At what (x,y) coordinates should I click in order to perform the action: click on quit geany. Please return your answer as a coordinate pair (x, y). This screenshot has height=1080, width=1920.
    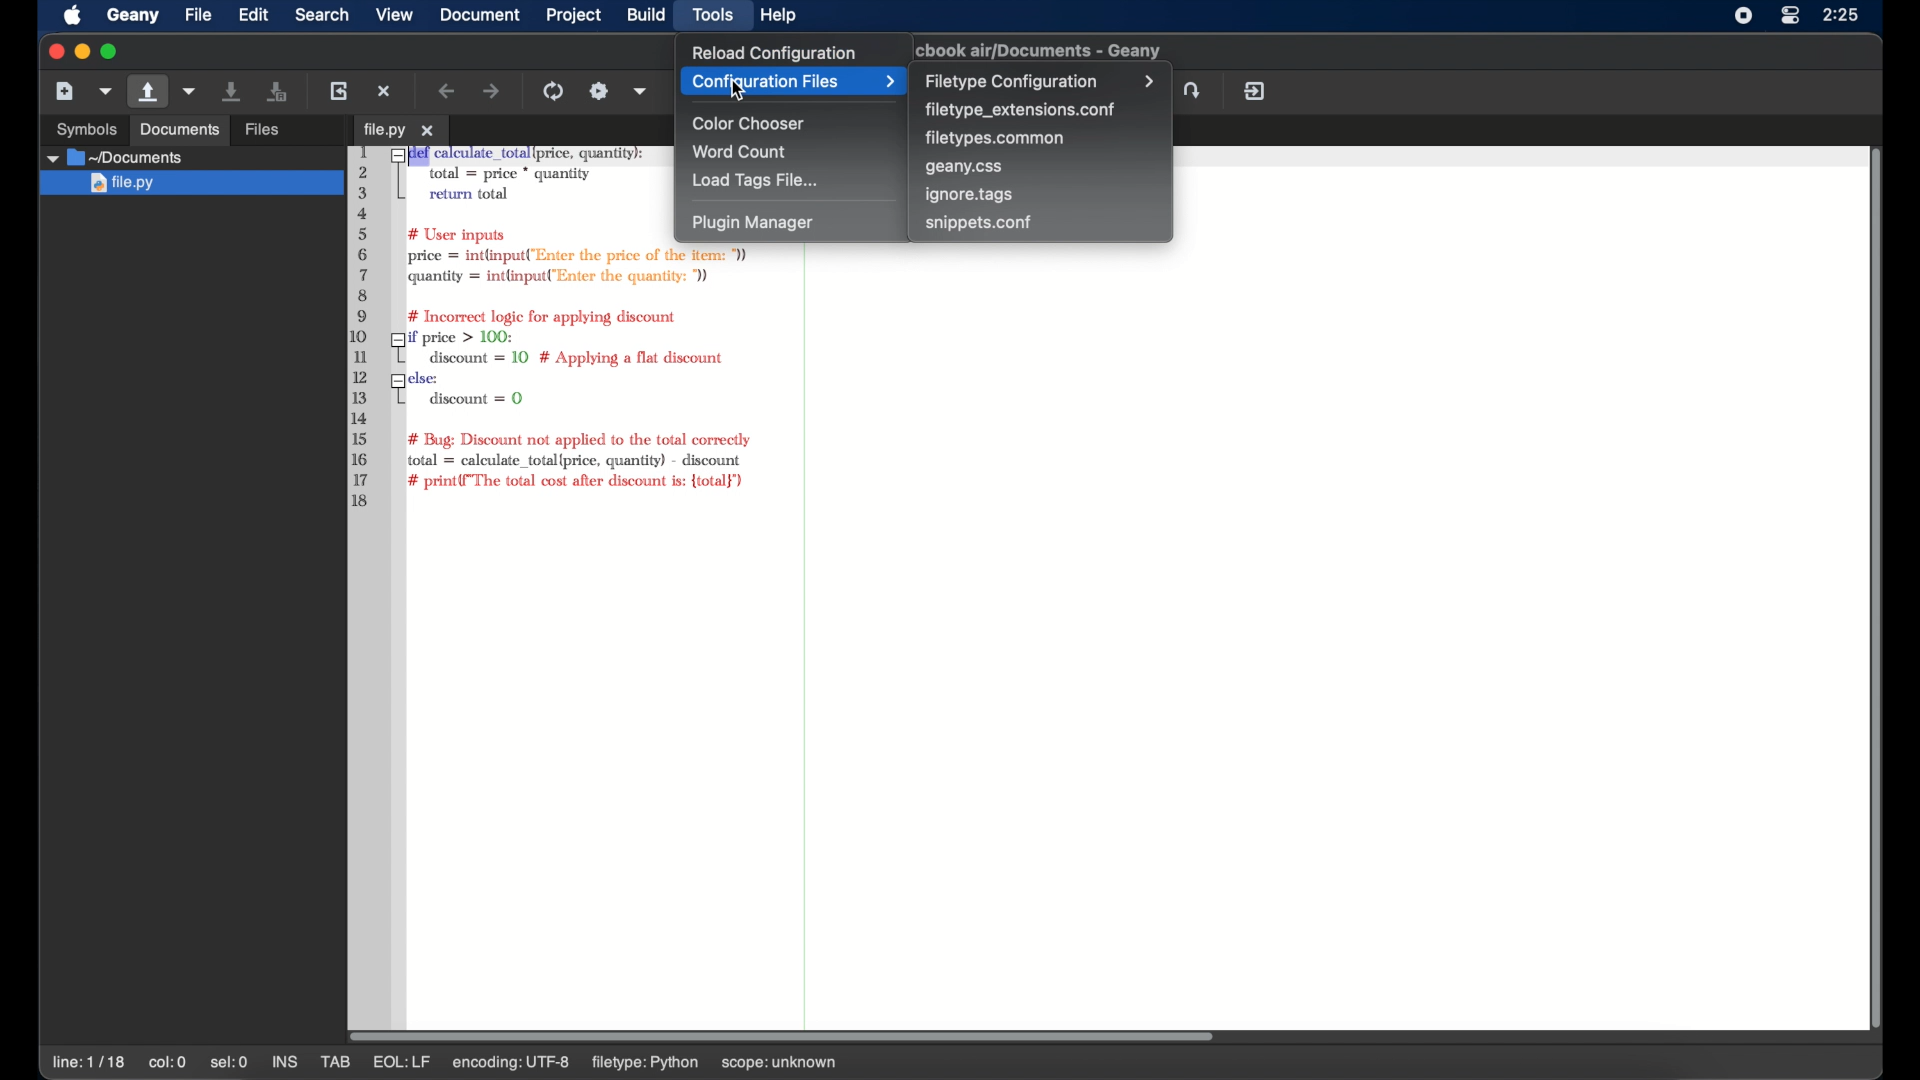
    Looking at the image, I should click on (1256, 91).